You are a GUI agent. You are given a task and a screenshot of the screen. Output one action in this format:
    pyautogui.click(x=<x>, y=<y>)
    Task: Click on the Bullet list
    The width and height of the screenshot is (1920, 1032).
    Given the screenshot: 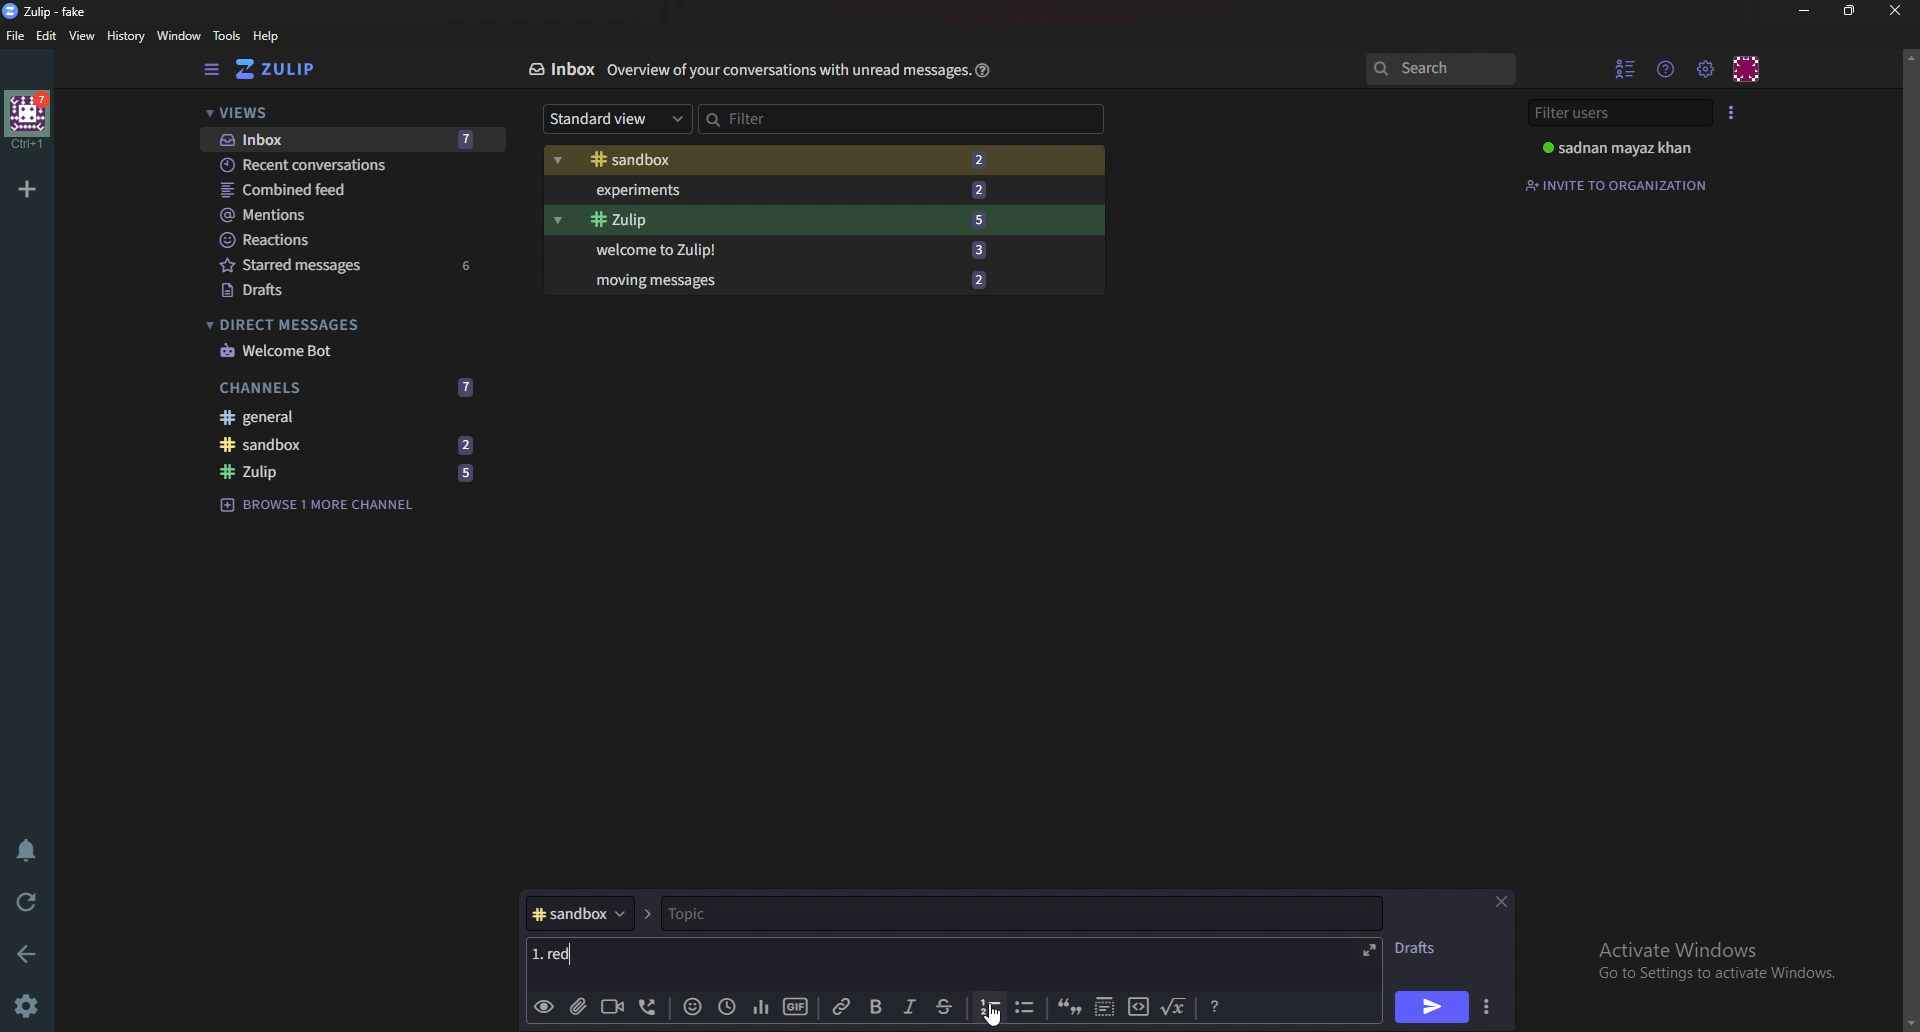 What is the action you would take?
    pyautogui.click(x=1024, y=1008)
    